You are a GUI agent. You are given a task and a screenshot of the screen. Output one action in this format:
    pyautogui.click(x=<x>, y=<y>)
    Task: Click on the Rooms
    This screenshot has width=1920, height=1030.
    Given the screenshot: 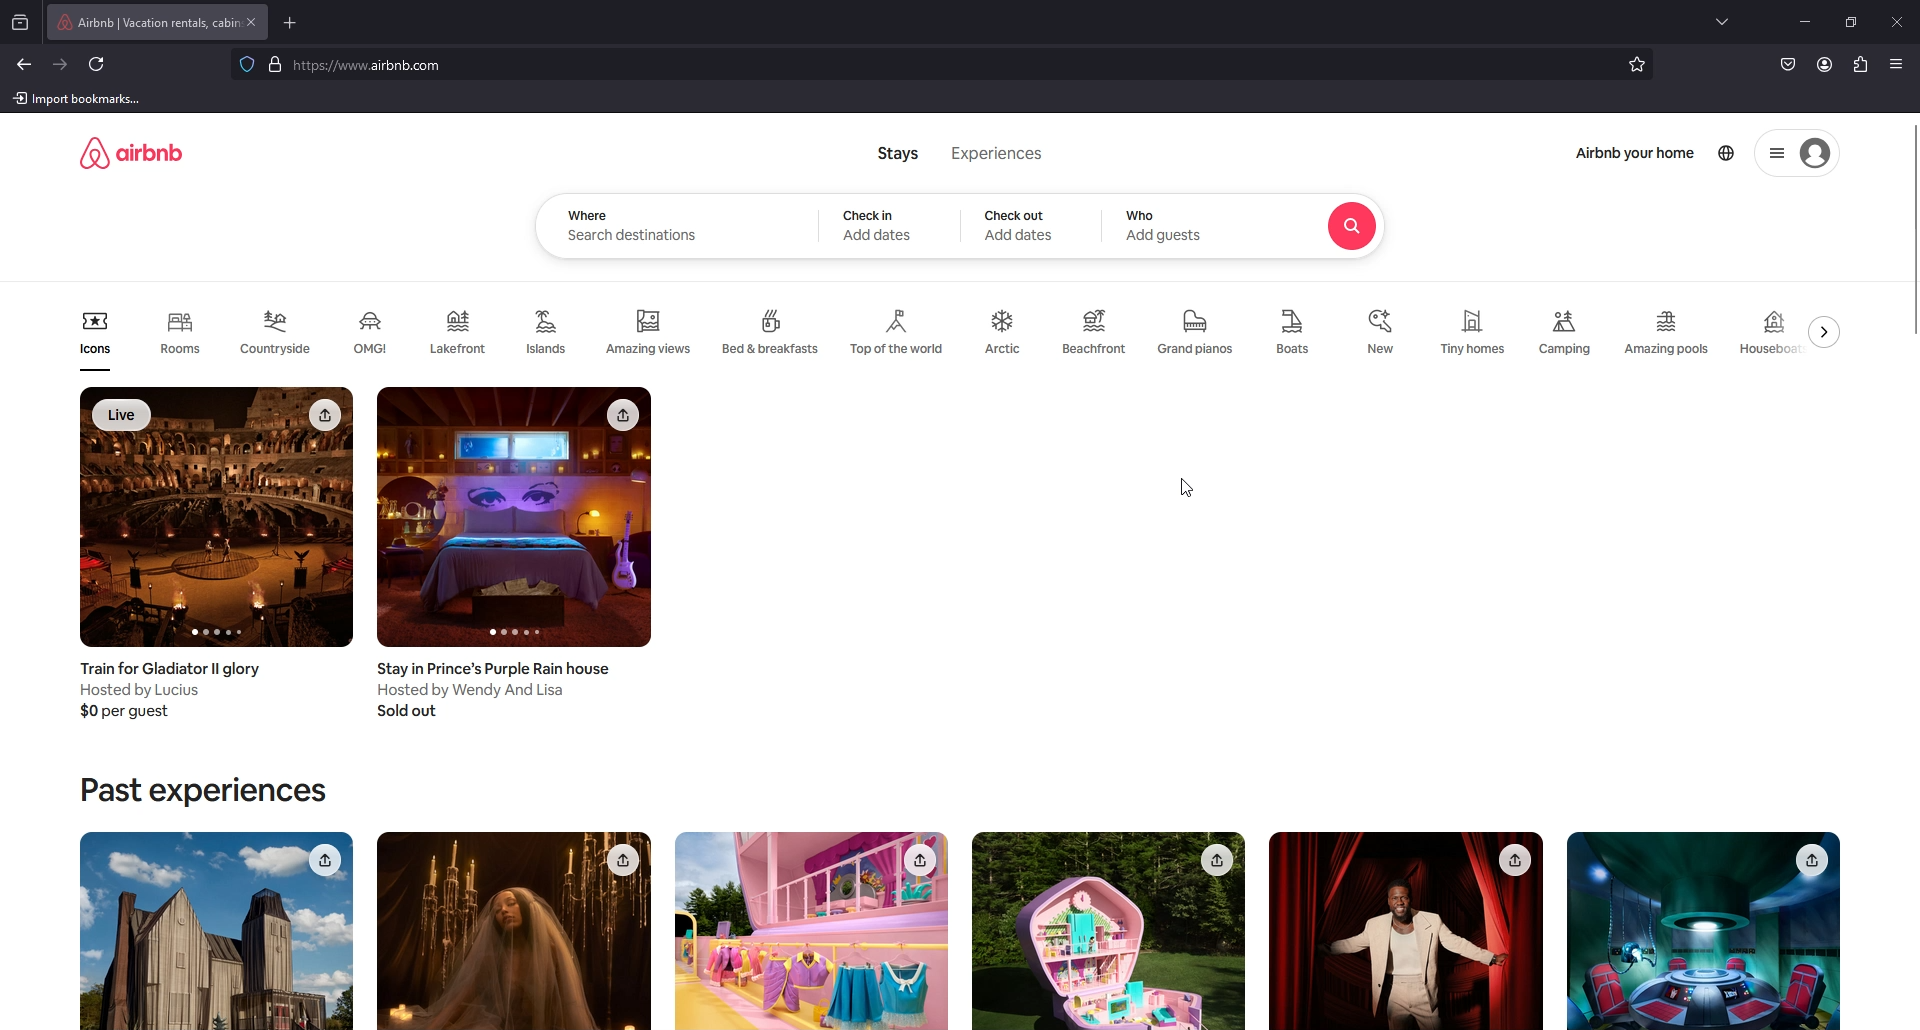 What is the action you would take?
    pyautogui.click(x=179, y=339)
    